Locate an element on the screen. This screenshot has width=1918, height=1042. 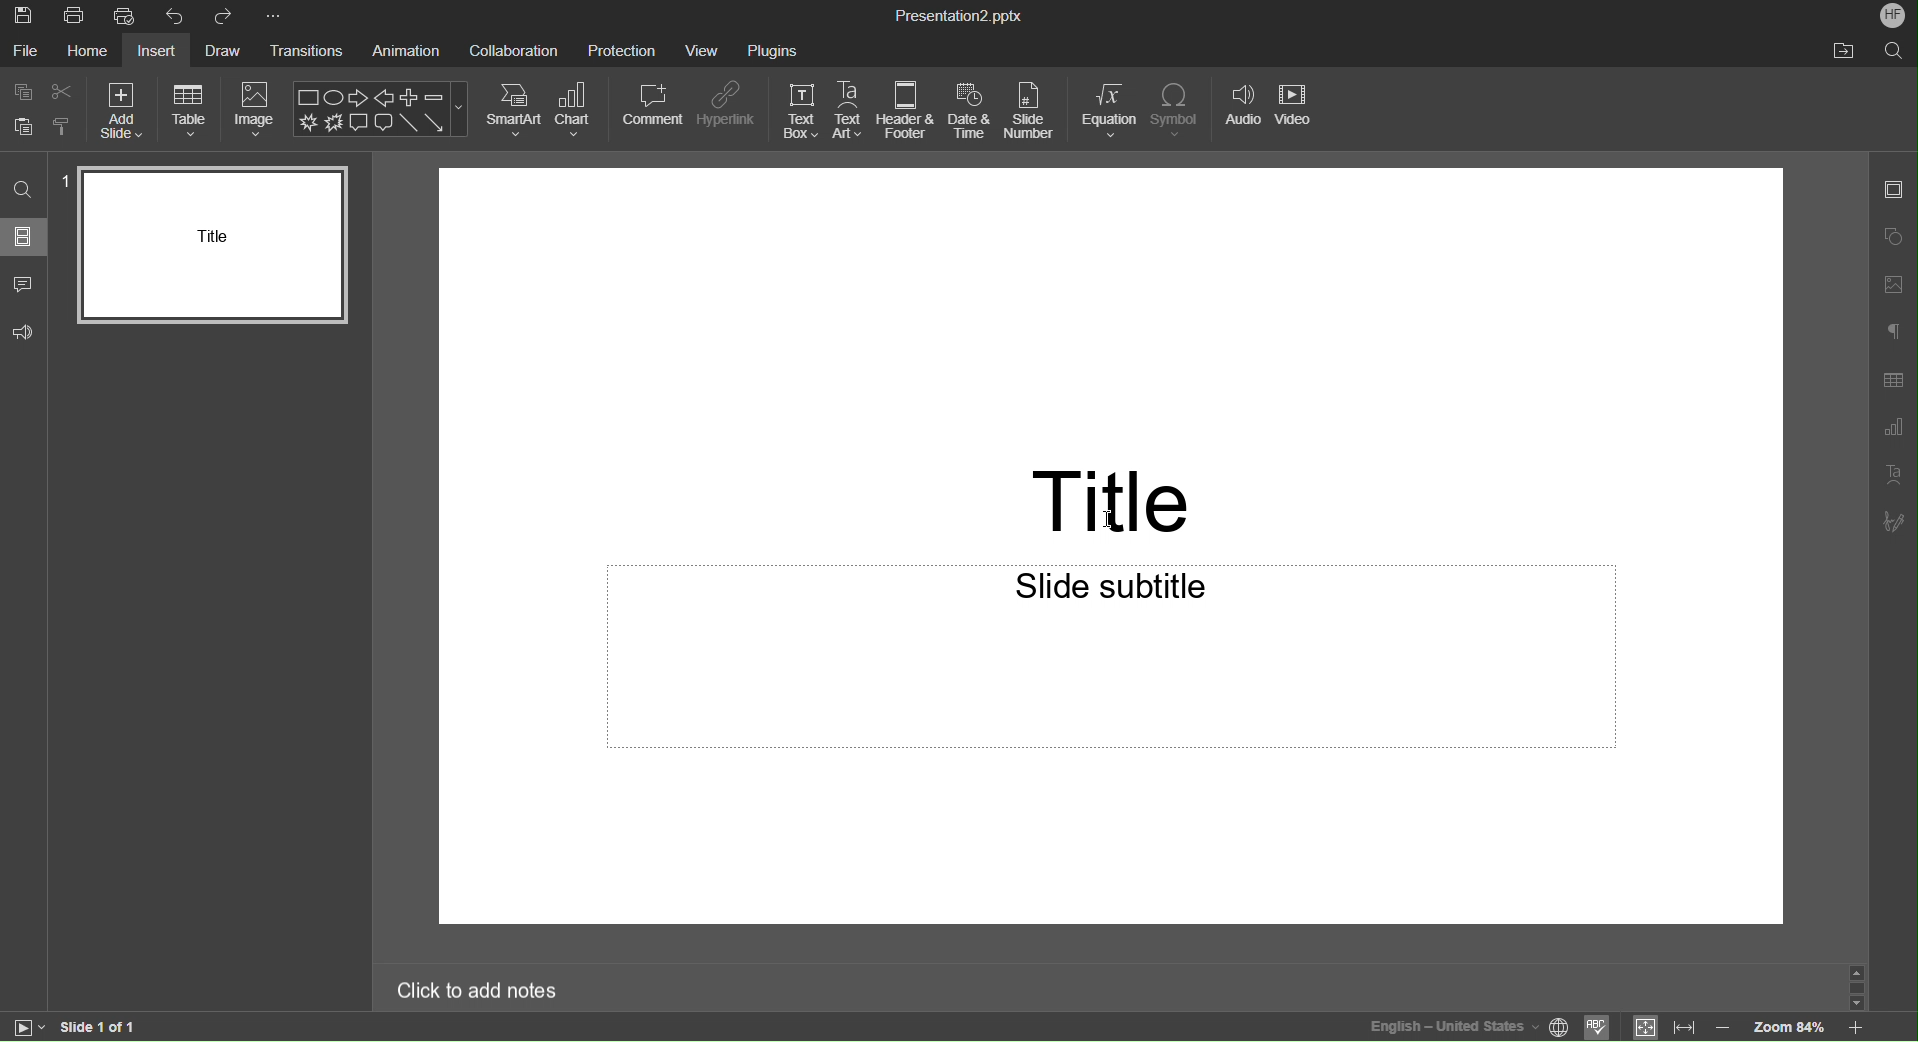
Signature is located at coordinates (1894, 519).